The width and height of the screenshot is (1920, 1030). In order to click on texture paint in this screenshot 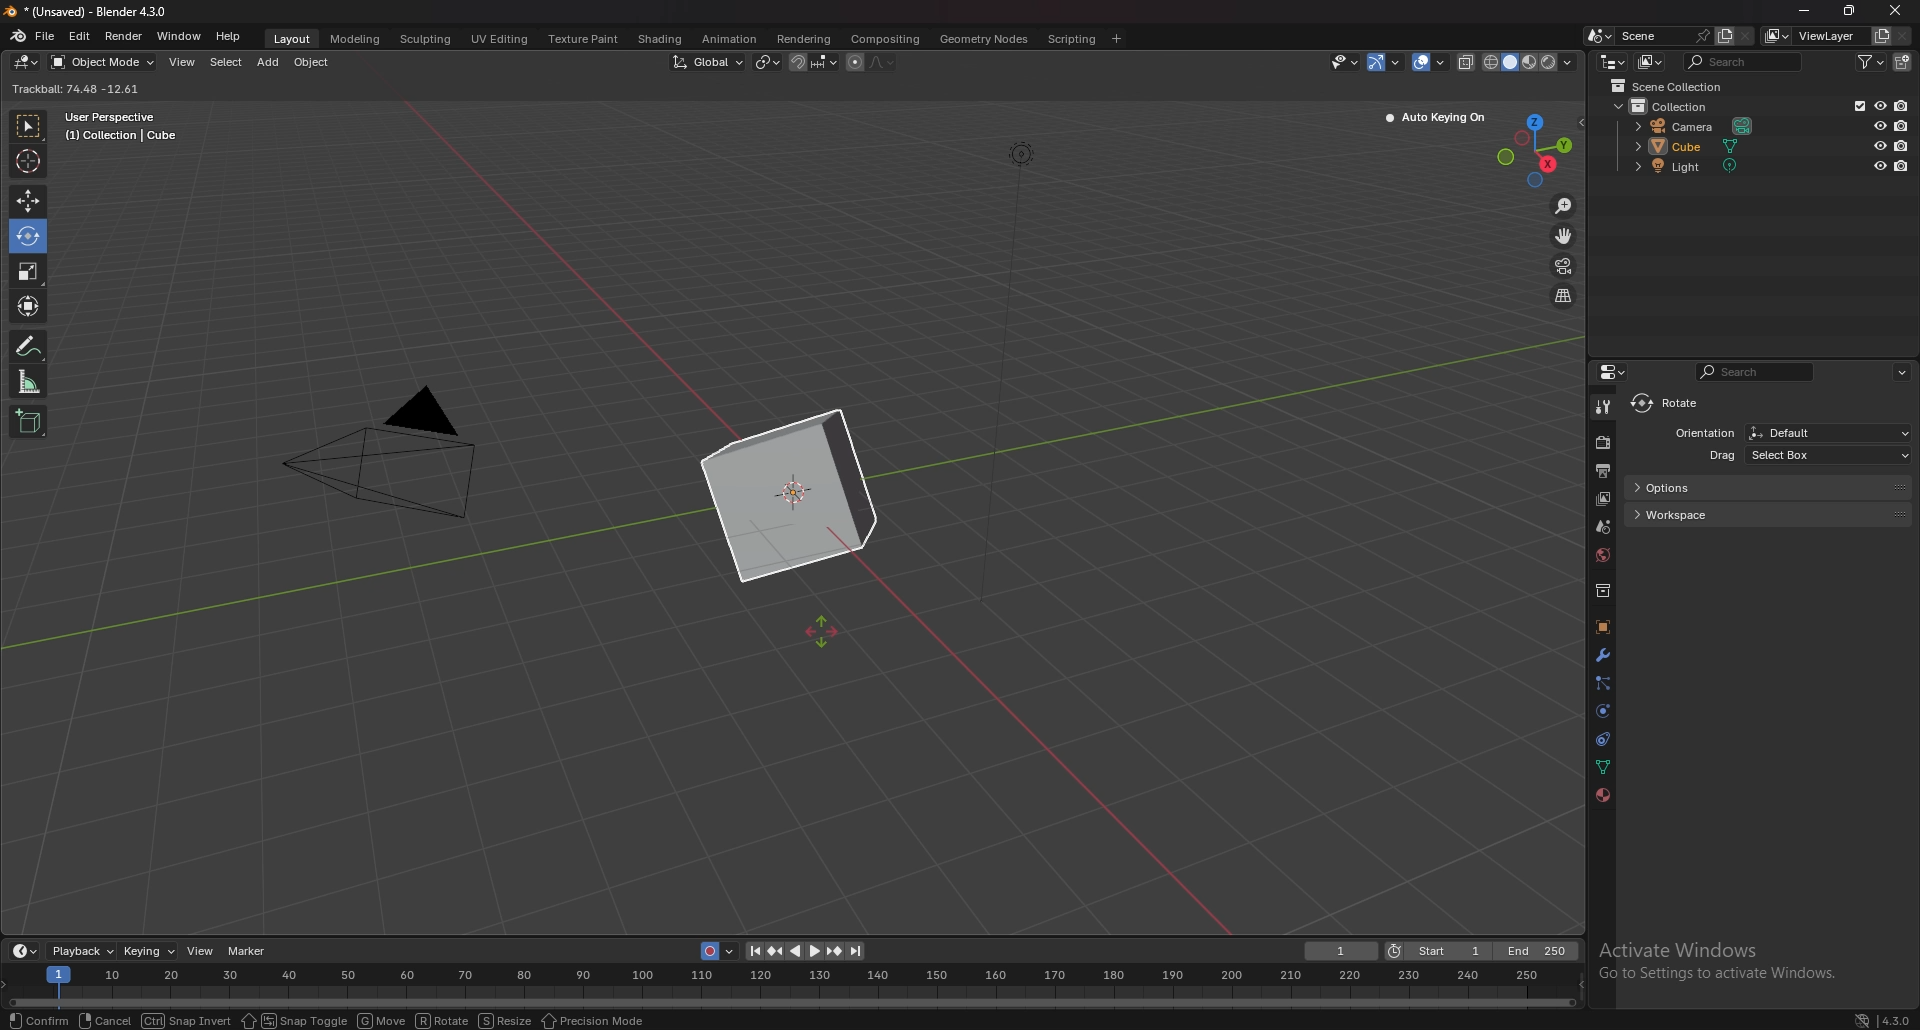, I will do `click(586, 40)`.